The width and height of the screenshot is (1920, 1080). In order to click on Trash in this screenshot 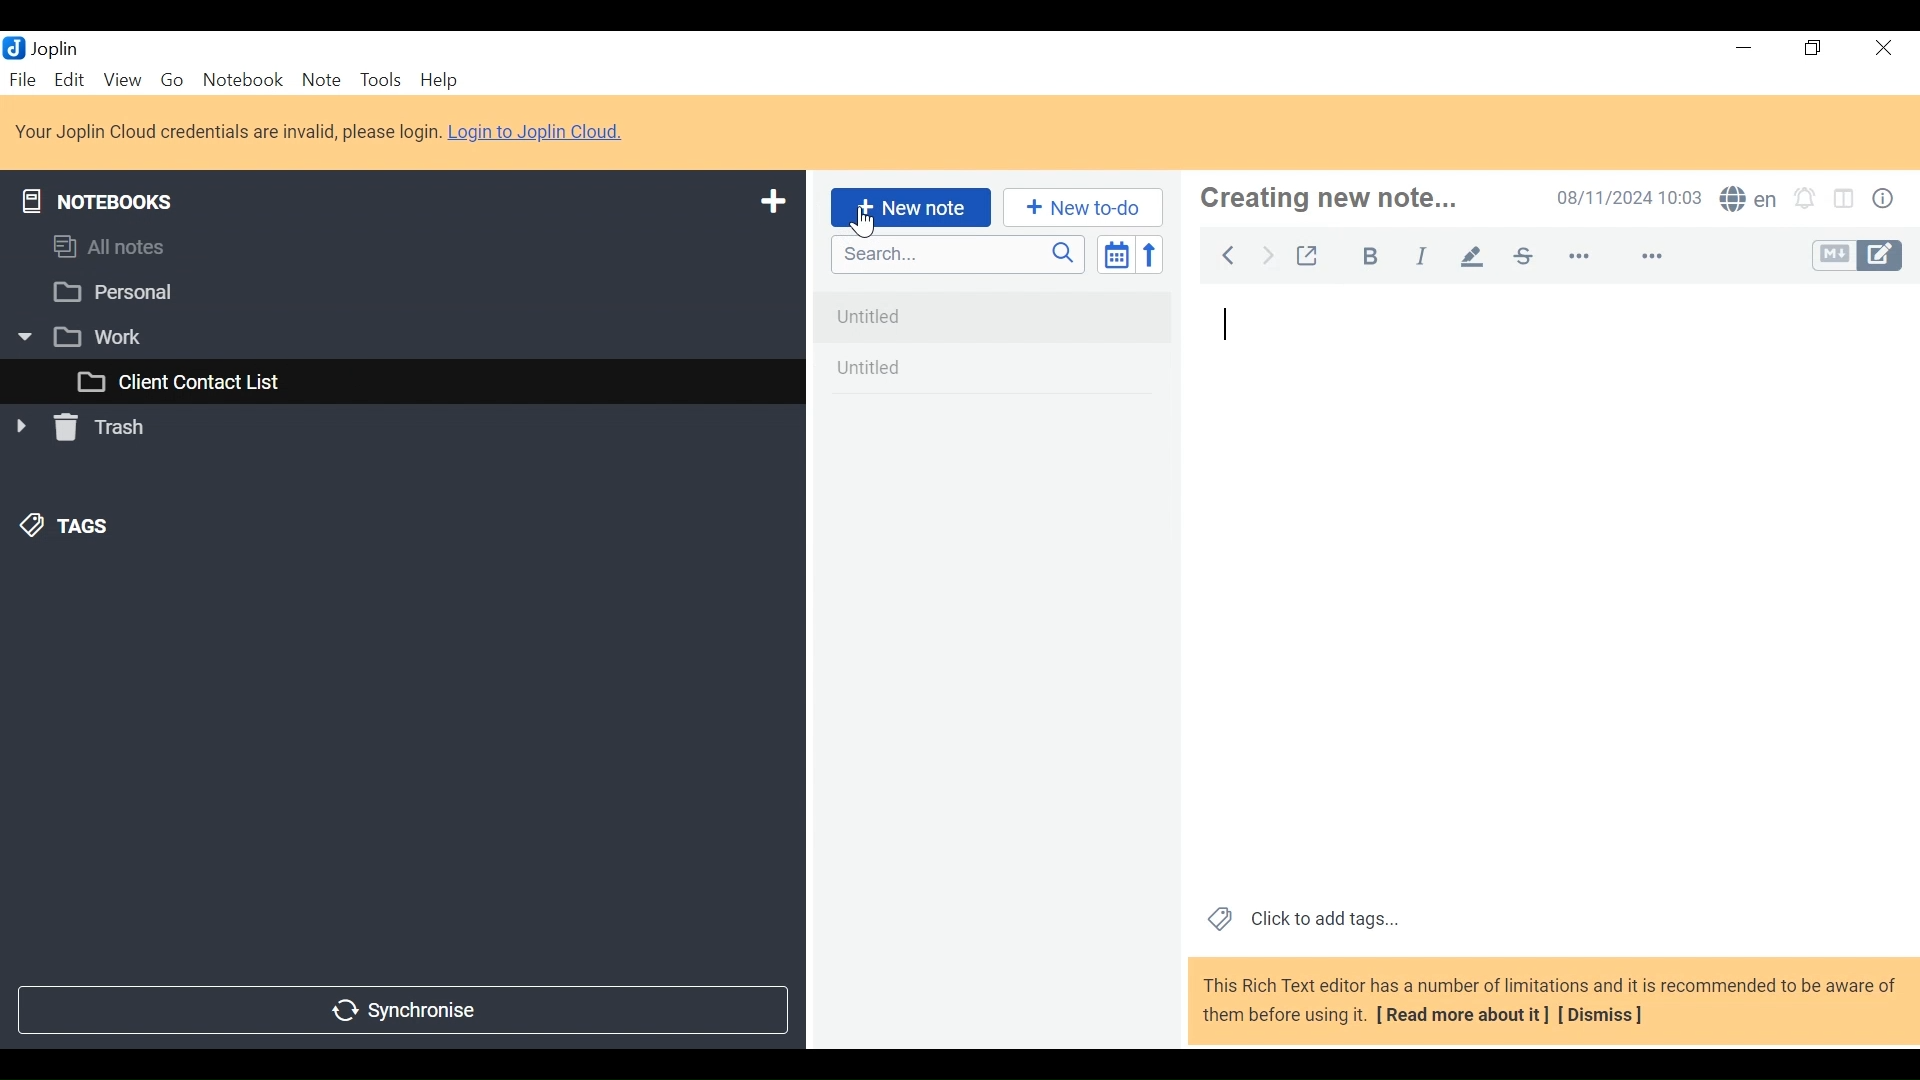, I will do `click(84, 431)`.